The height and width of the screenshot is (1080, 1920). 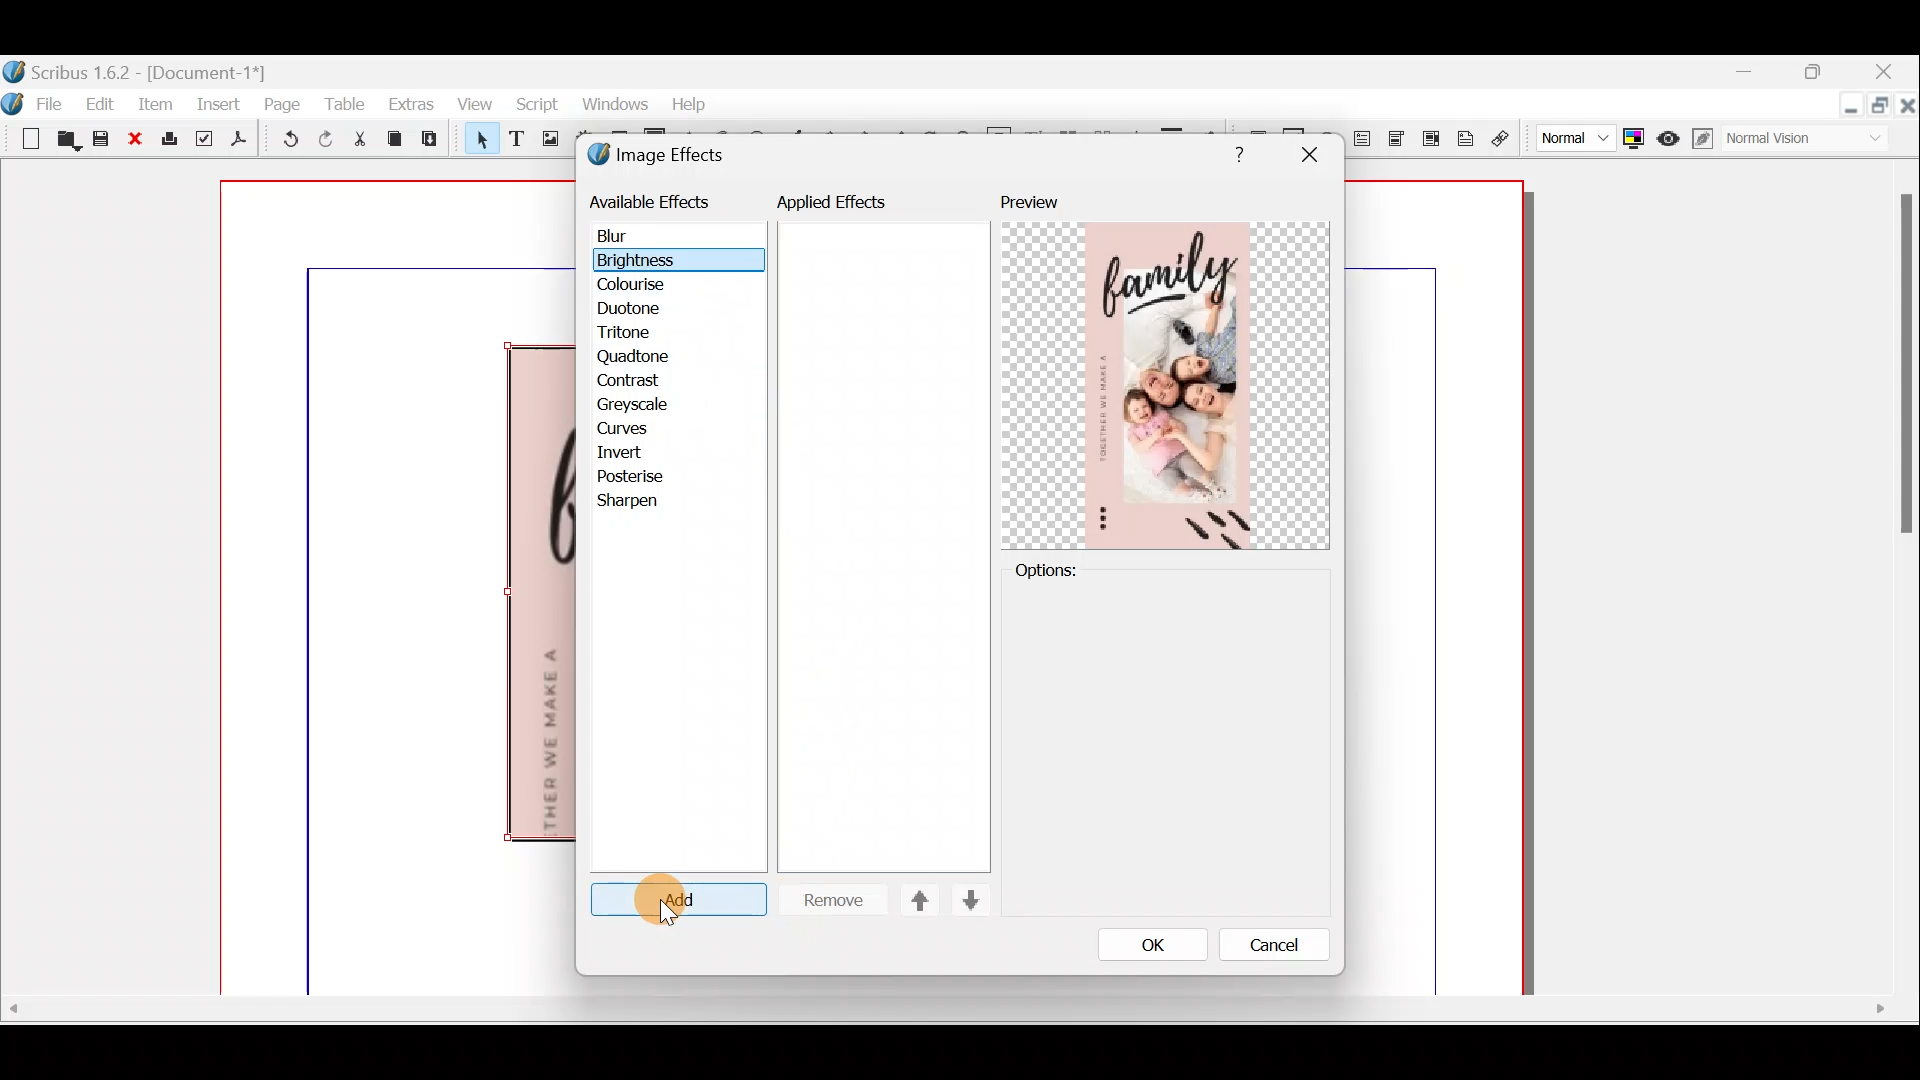 I want to click on PDF text field, so click(x=1363, y=139).